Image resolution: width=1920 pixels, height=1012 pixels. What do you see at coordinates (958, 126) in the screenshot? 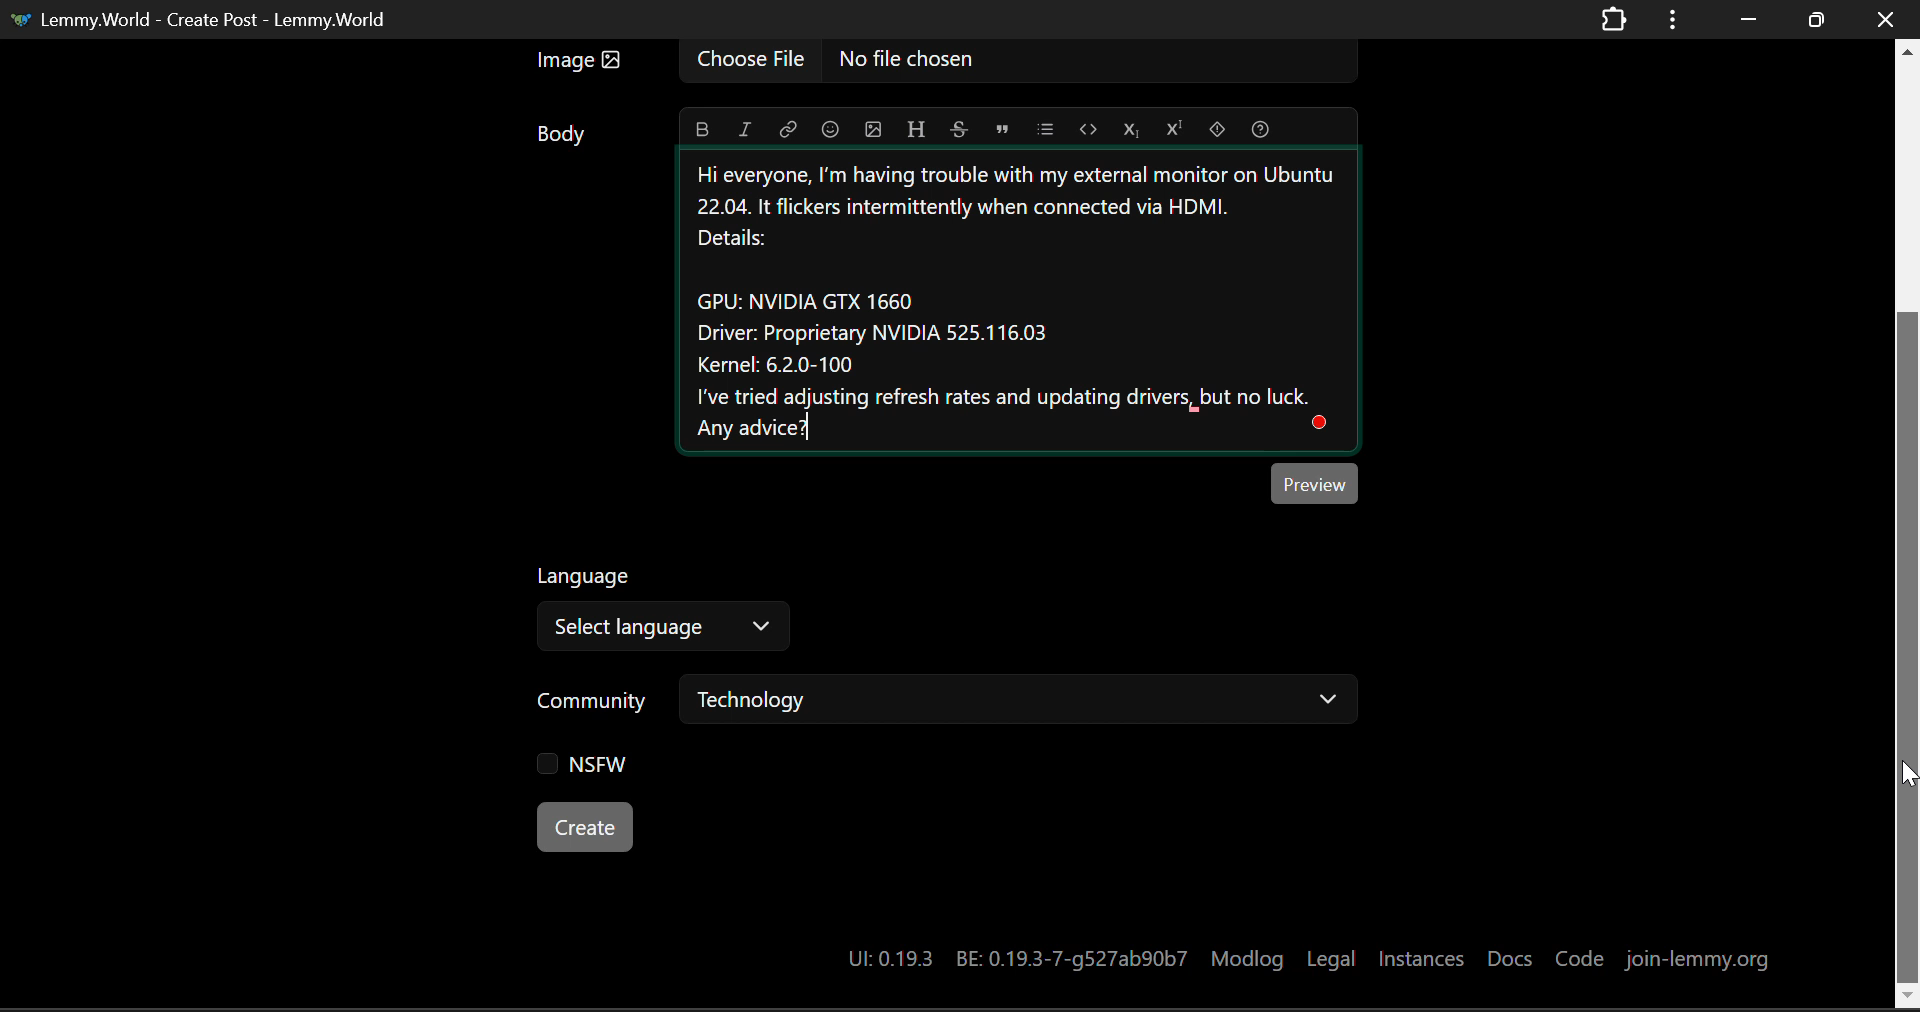
I see `Strikethrough` at bounding box center [958, 126].